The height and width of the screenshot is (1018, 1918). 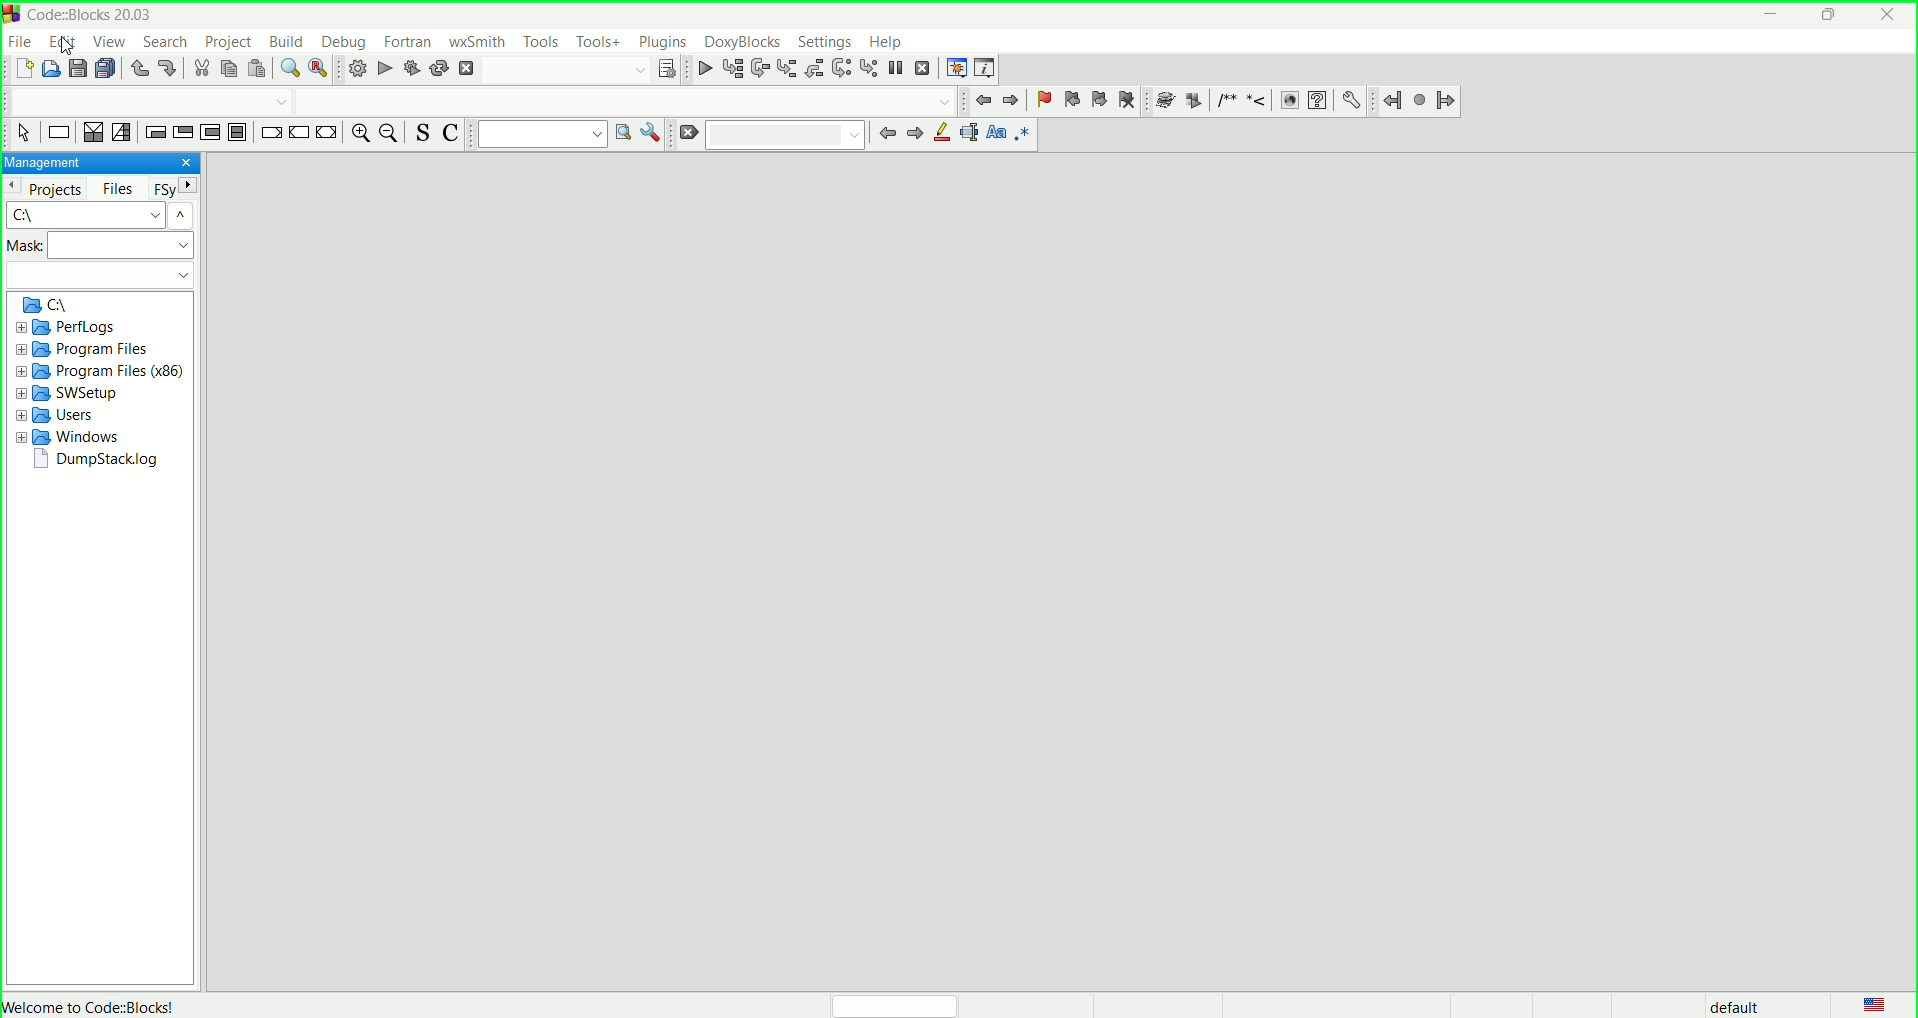 What do you see at coordinates (65, 415) in the screenshot?
I see `users` at bounding box center [65, 415].